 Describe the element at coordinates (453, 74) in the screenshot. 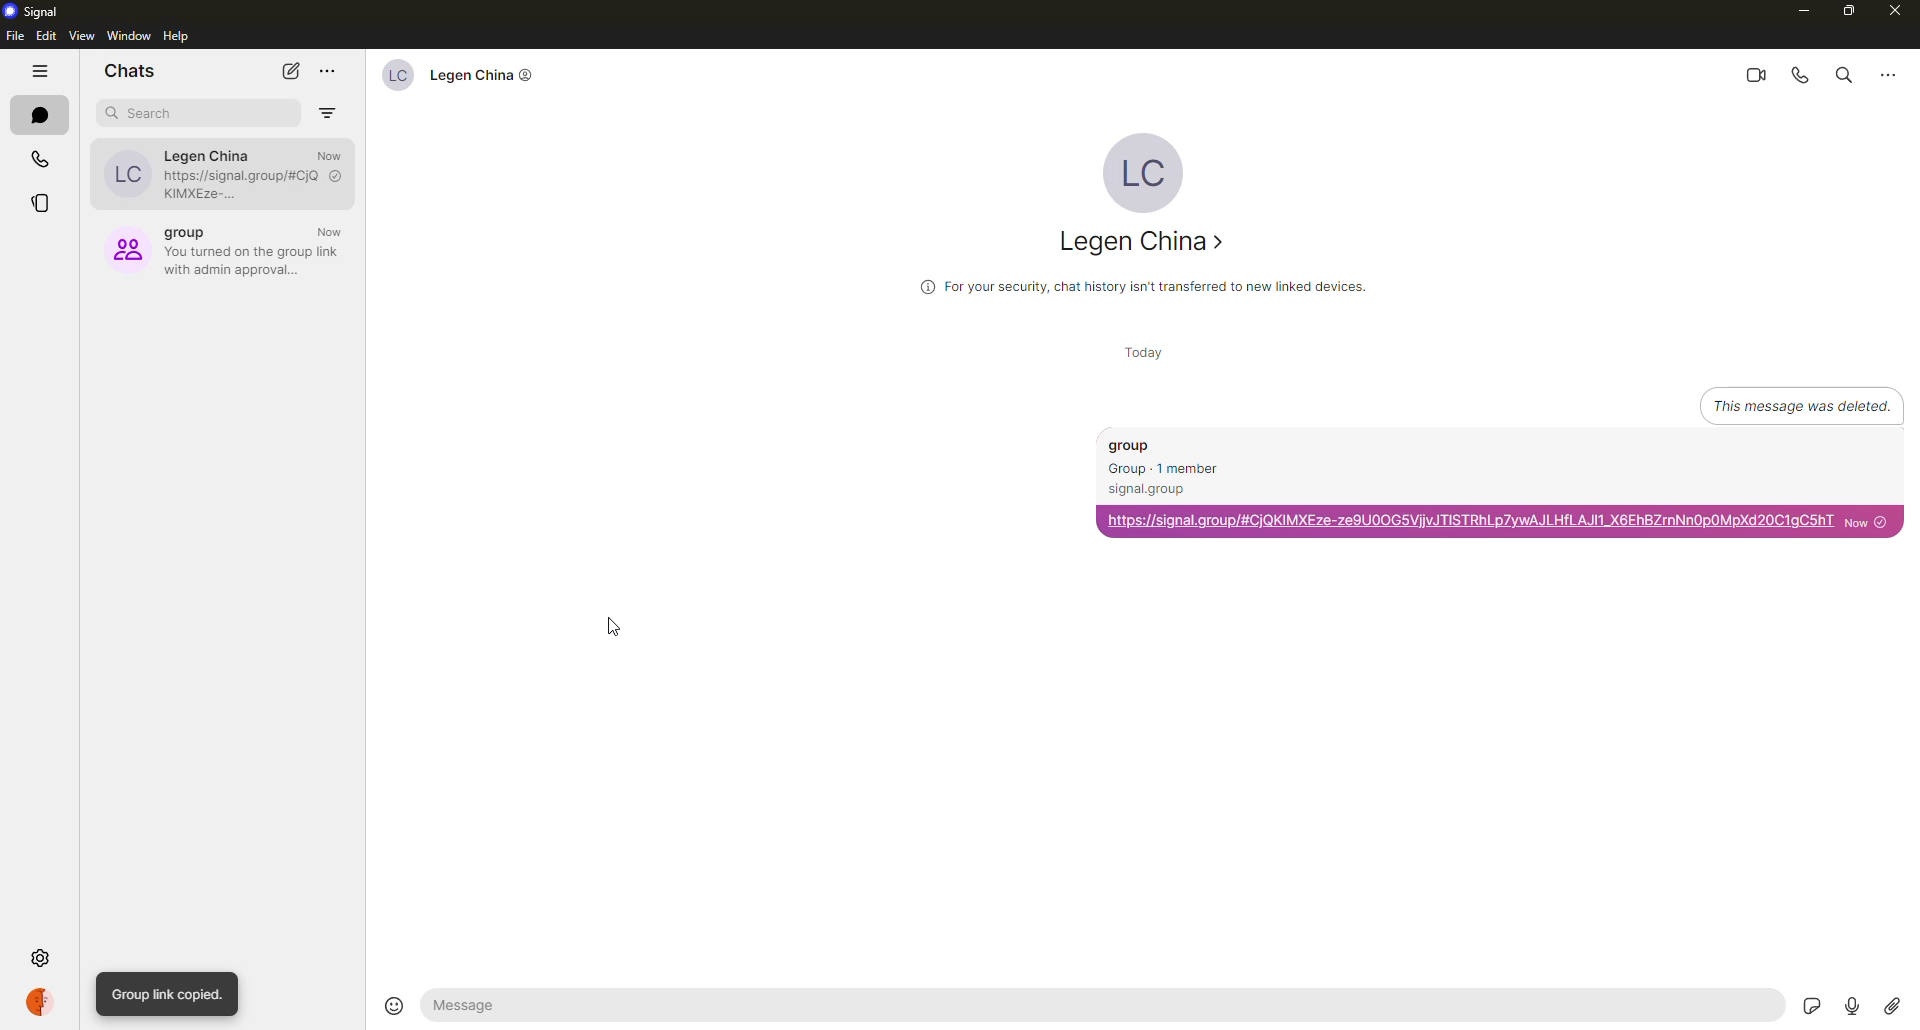

I see `contact` at that location.